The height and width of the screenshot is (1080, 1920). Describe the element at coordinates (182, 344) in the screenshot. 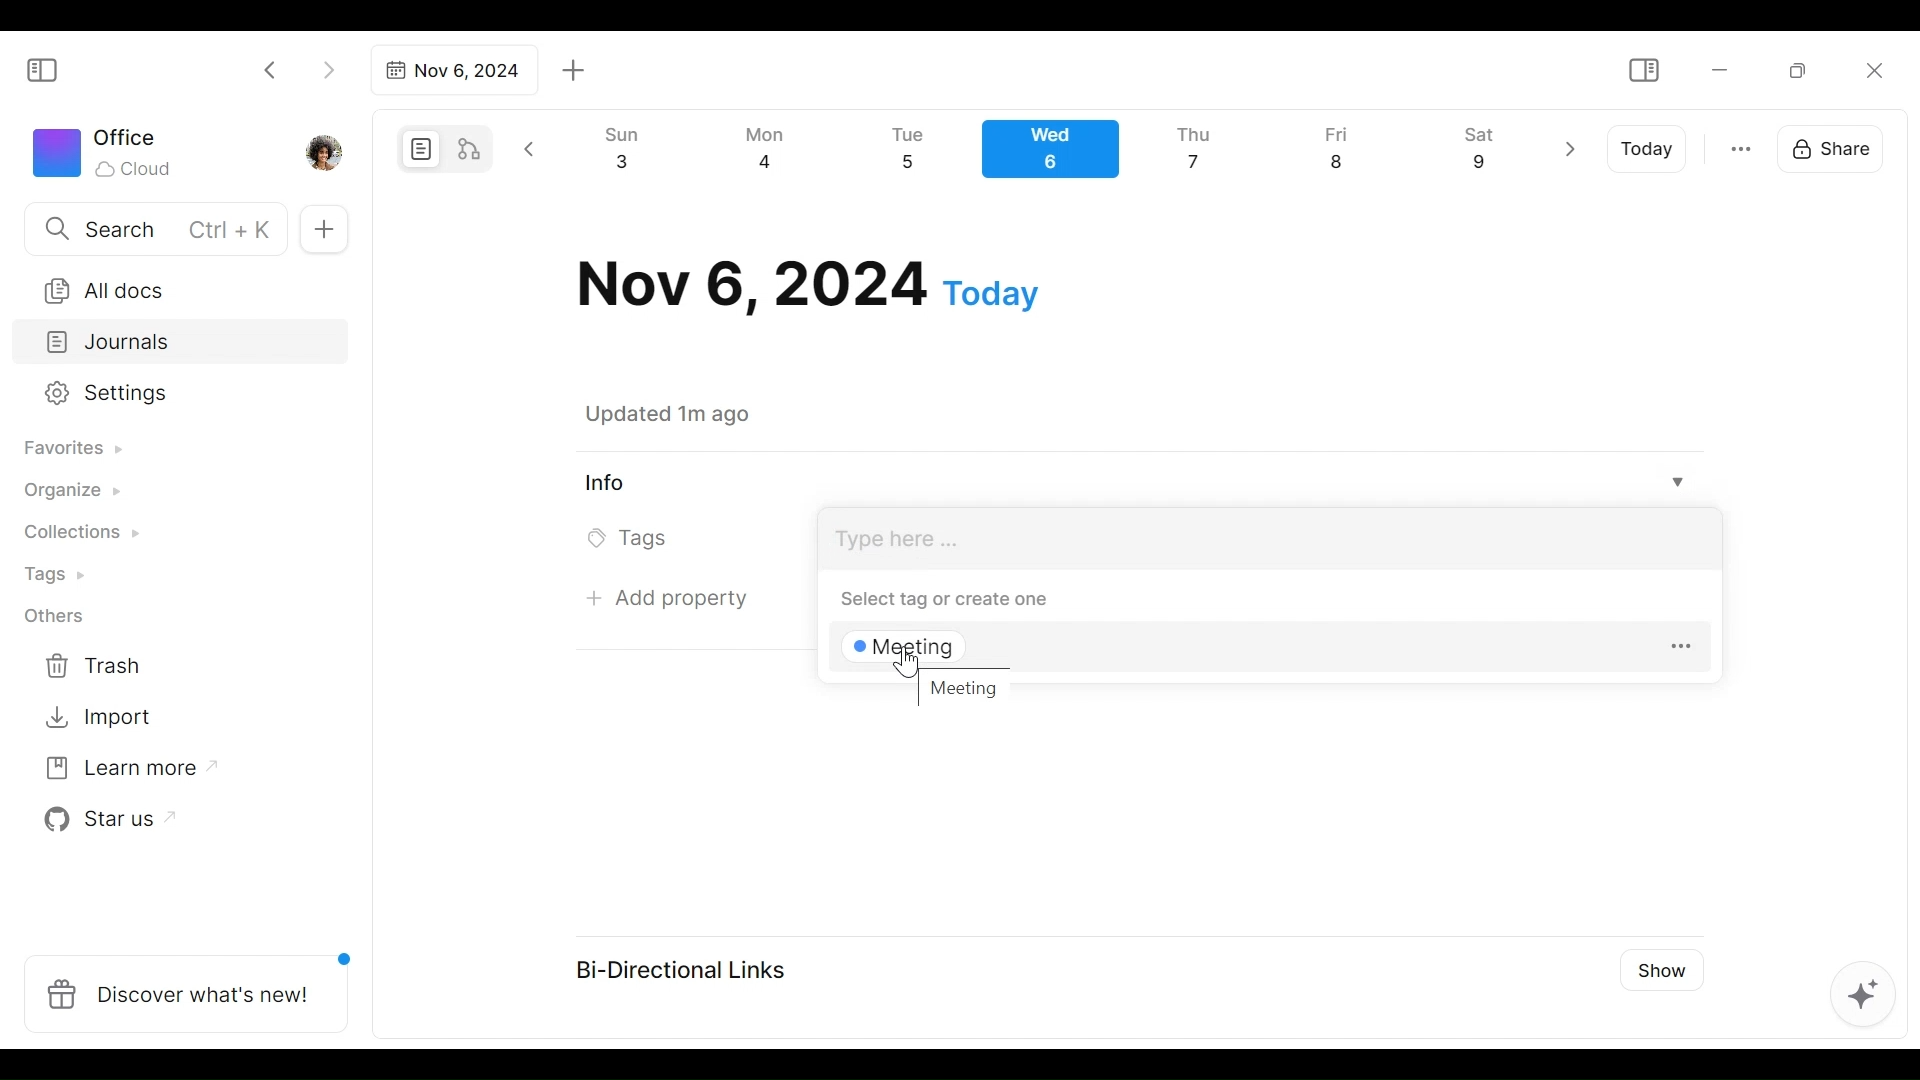

I see `Journals` at that location.